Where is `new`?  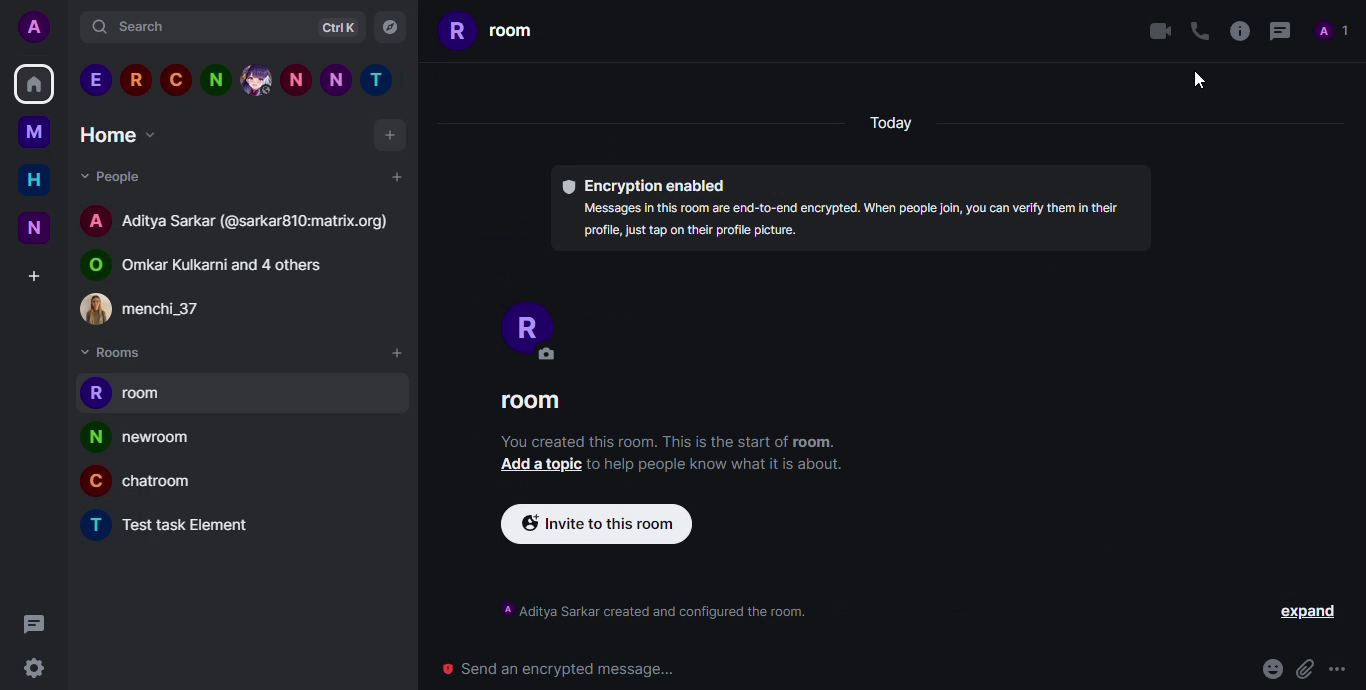
new is located at coordinates (34, 227).